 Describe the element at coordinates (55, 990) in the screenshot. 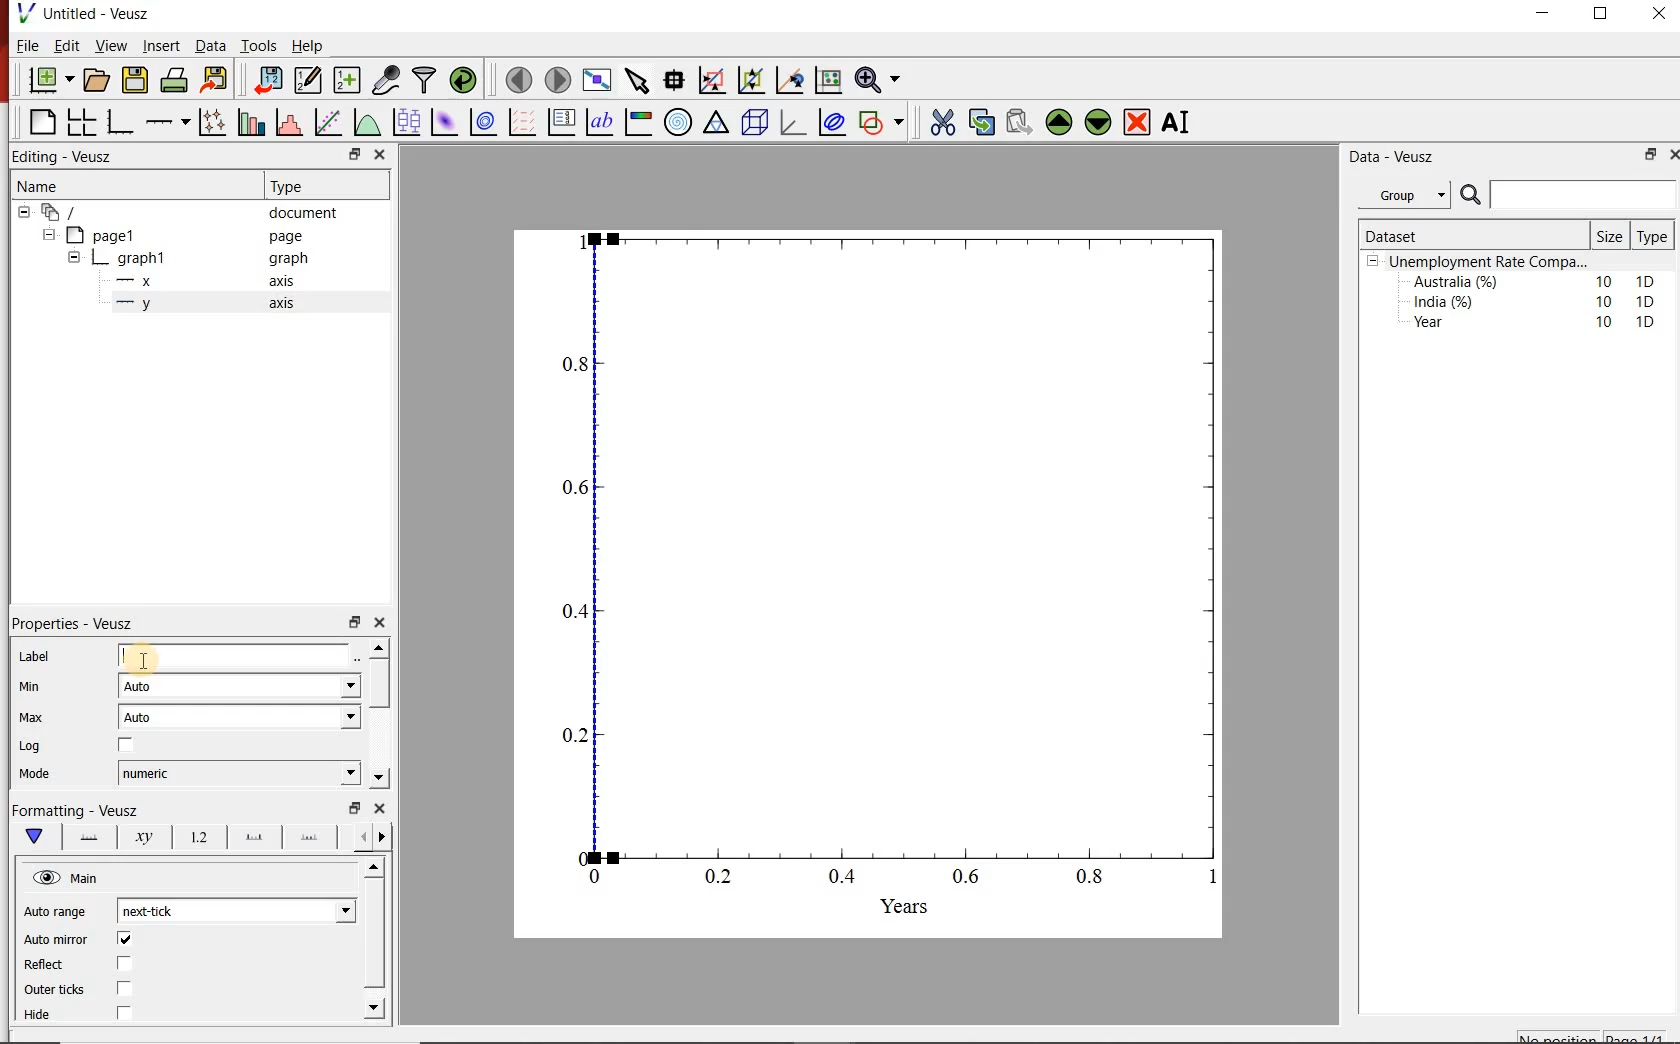

I see `Outer ticks` at that location.